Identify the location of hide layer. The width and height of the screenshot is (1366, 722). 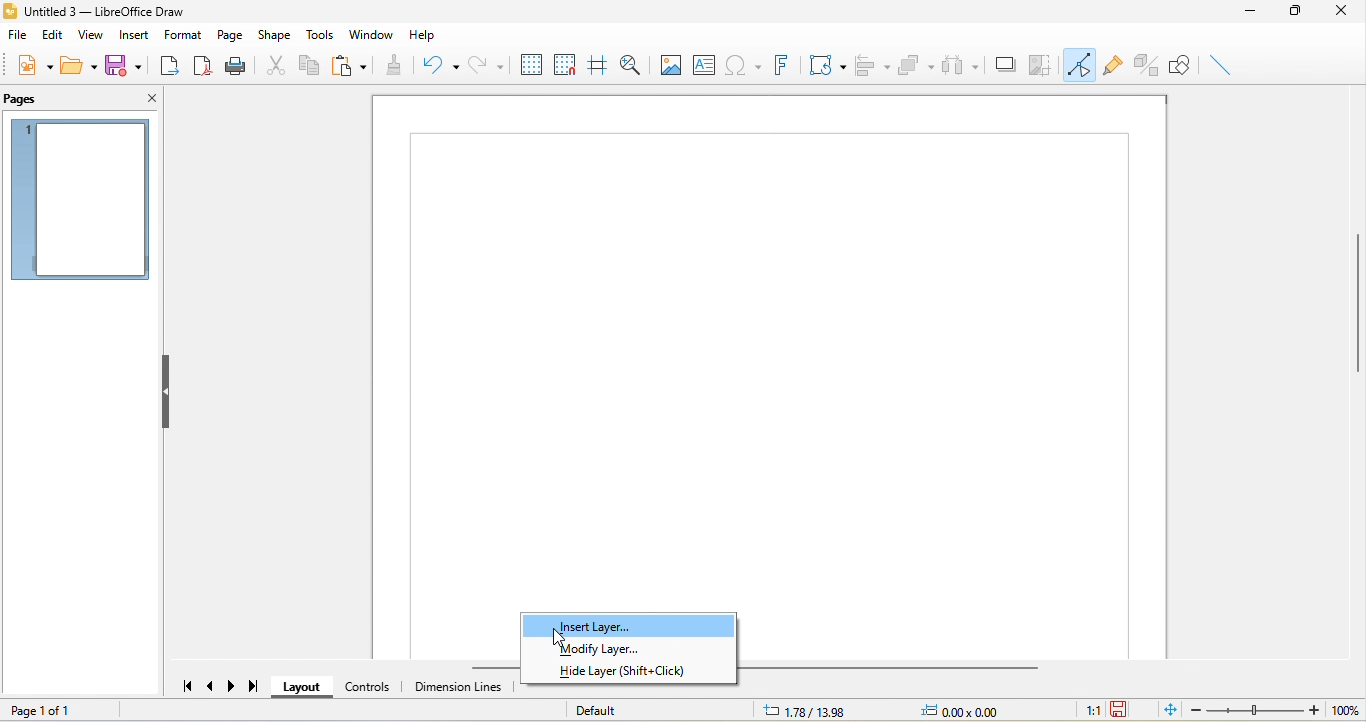
(625, 671).